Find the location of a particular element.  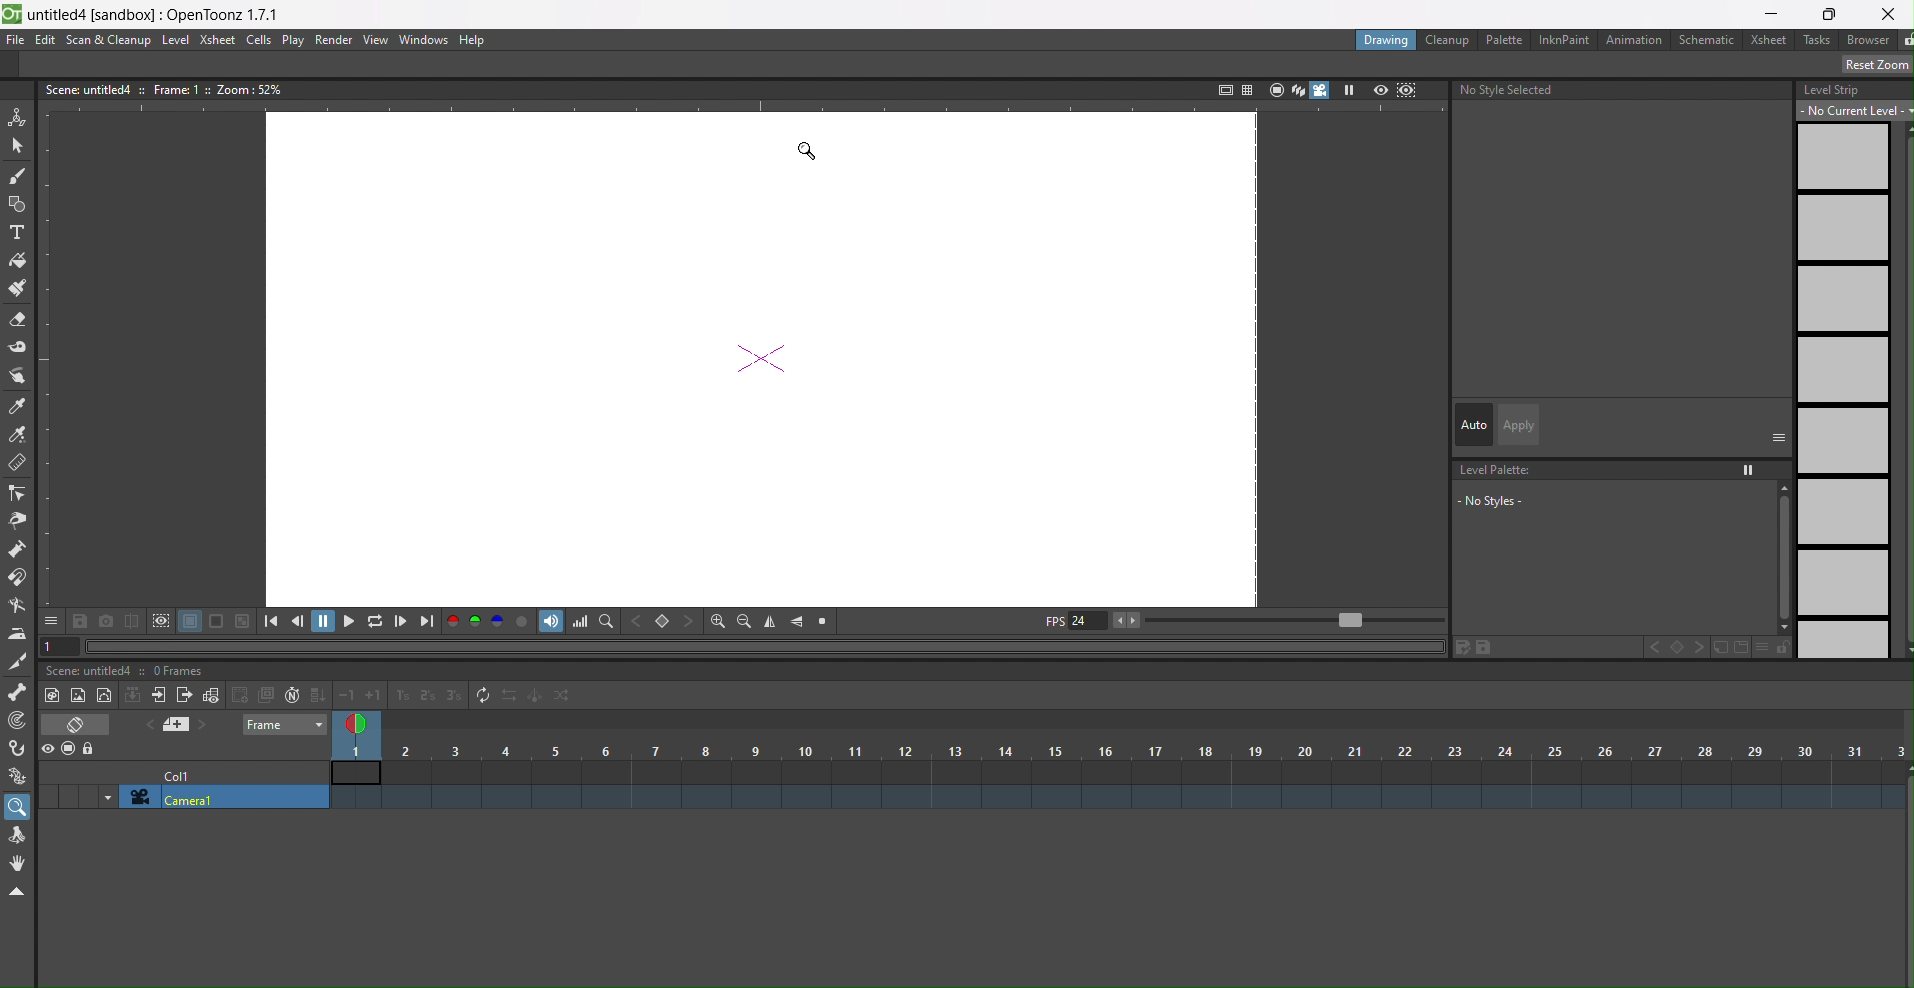

restore window is located at coordinates (1830, 14).